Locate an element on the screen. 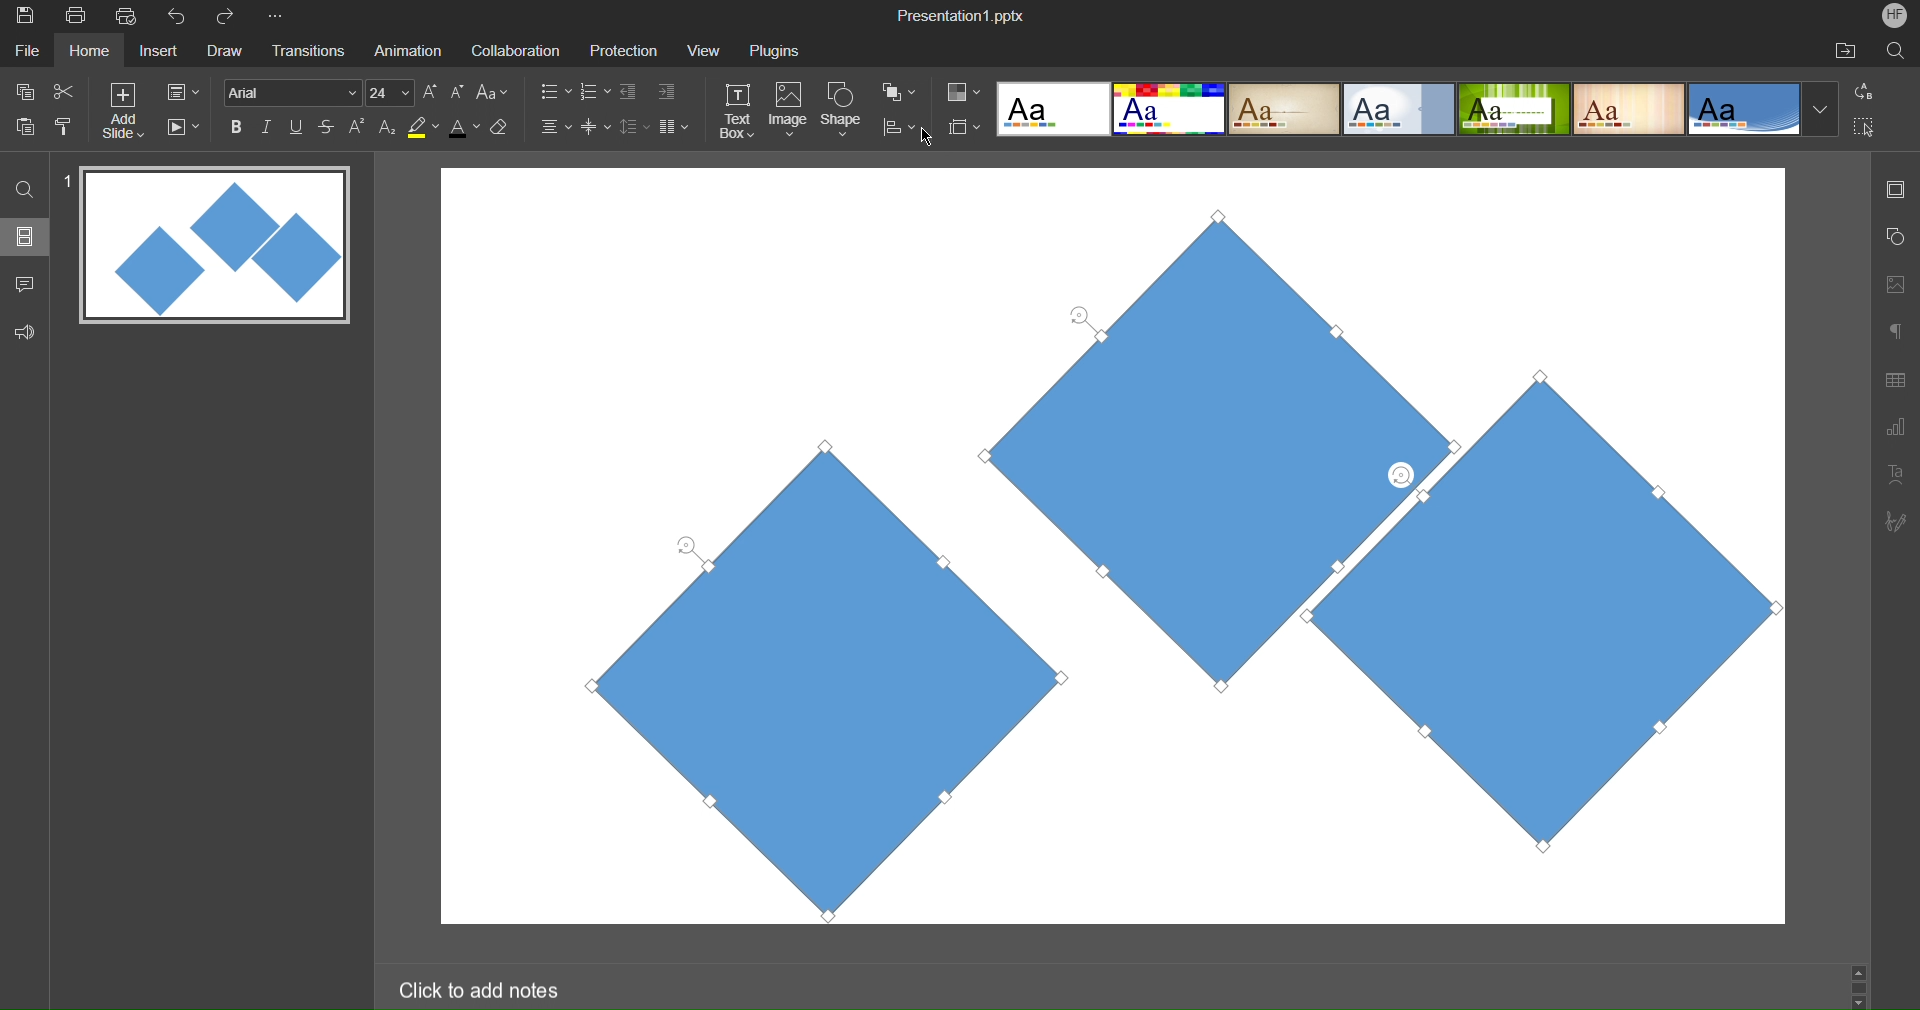 The image size is (1920, 1010). copy is located at coordinates (22, 91).